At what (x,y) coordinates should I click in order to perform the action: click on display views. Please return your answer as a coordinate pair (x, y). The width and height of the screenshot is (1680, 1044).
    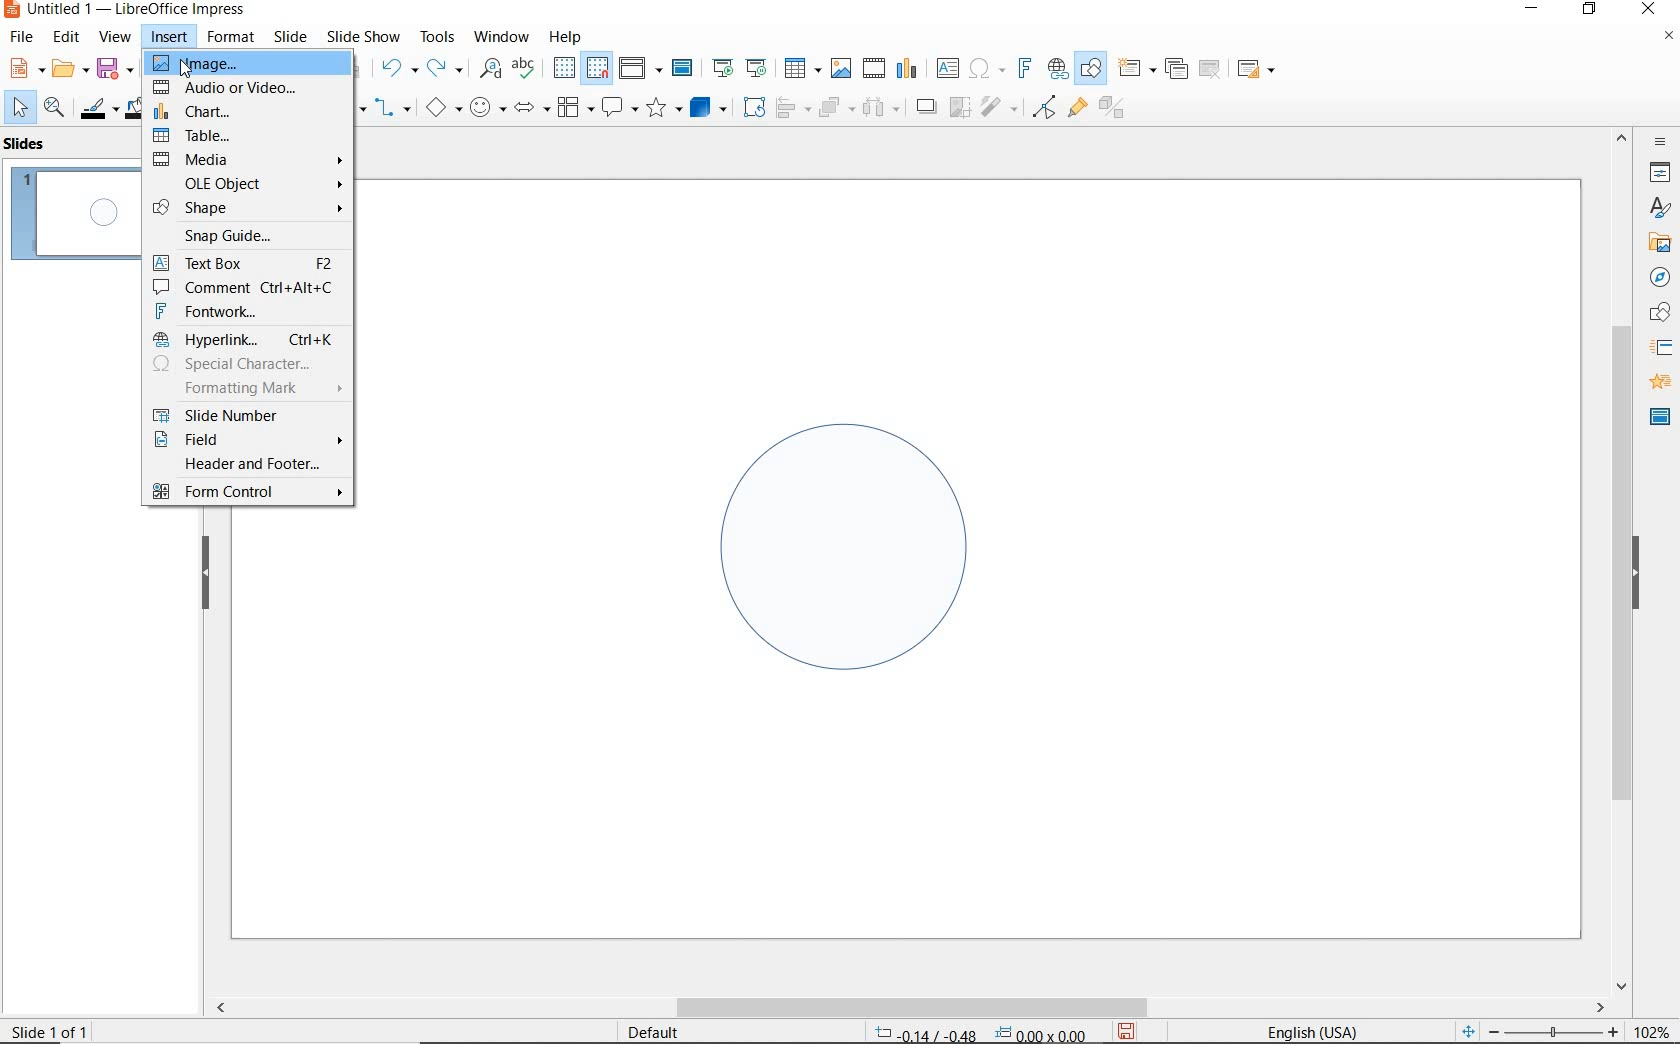
    Looking at the image, I should click on (641, 70).